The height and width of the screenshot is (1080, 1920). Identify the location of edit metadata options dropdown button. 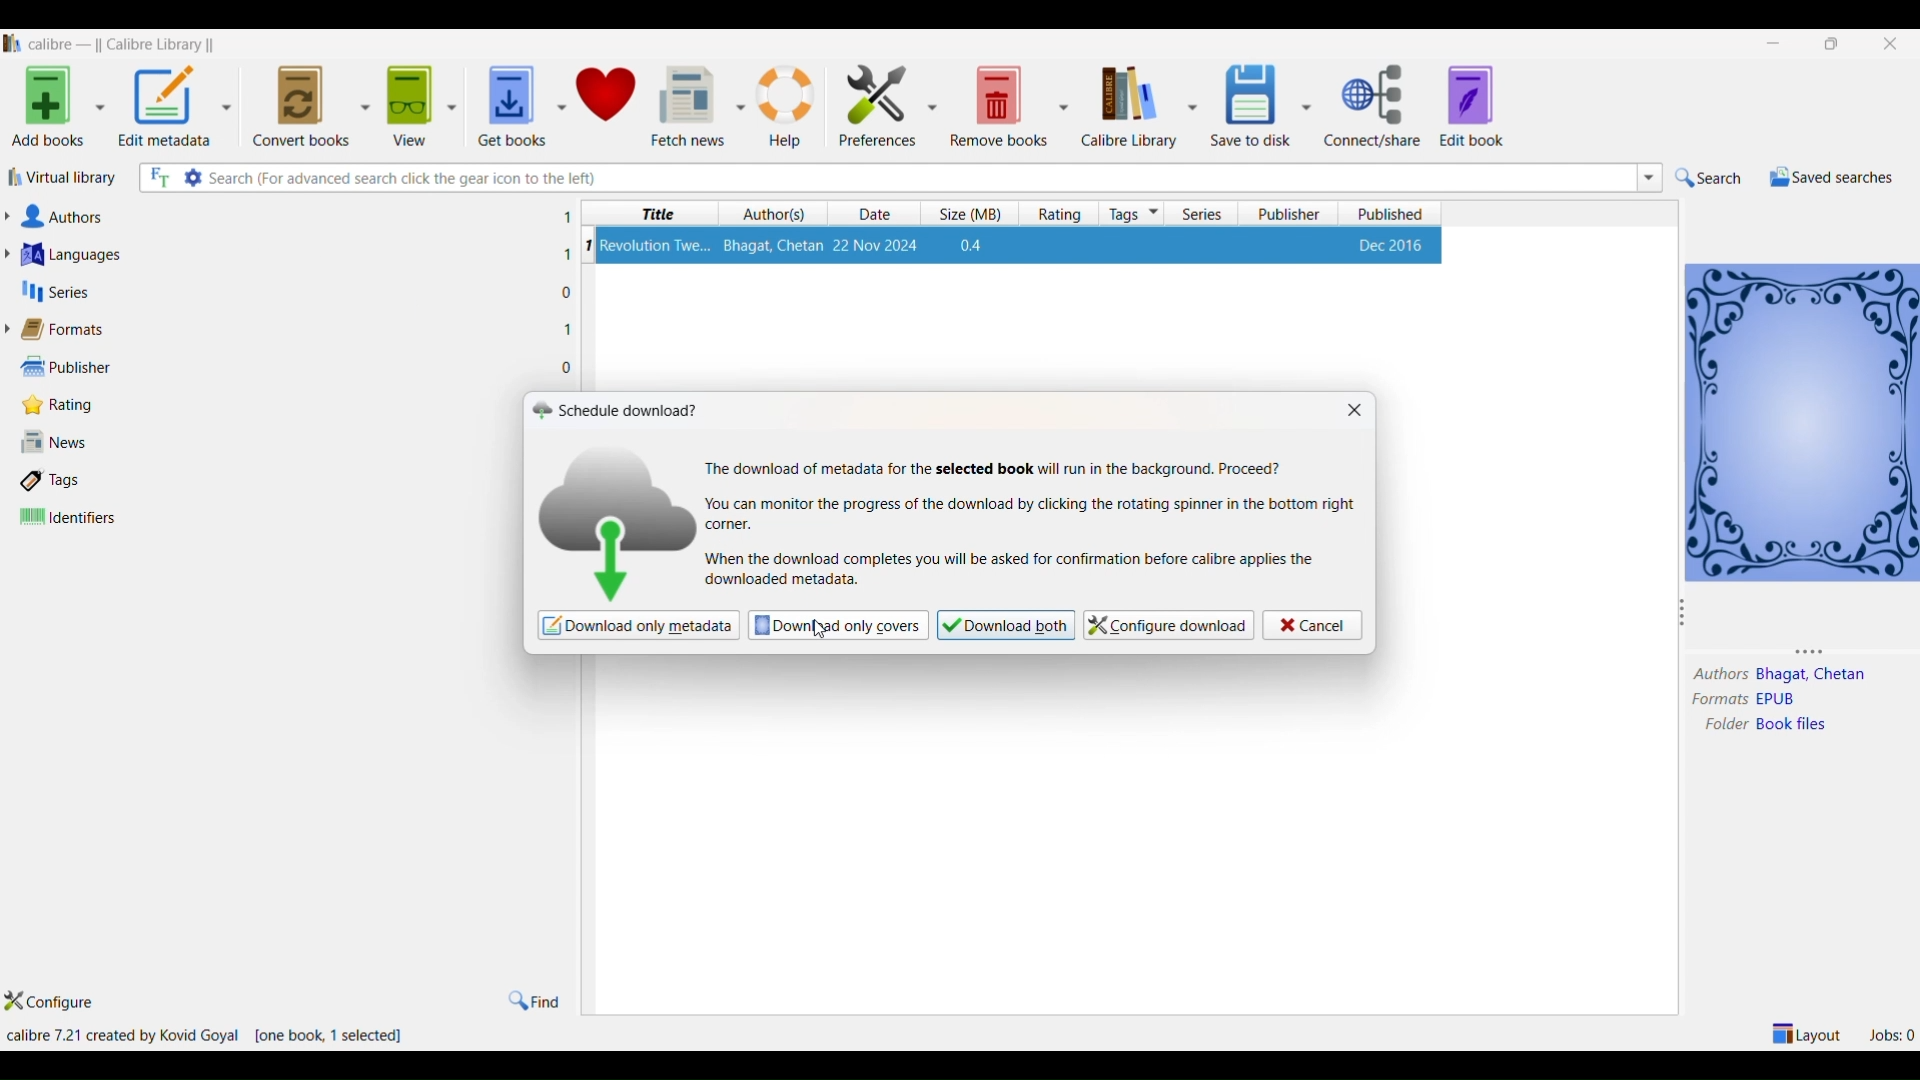
(233, 107).